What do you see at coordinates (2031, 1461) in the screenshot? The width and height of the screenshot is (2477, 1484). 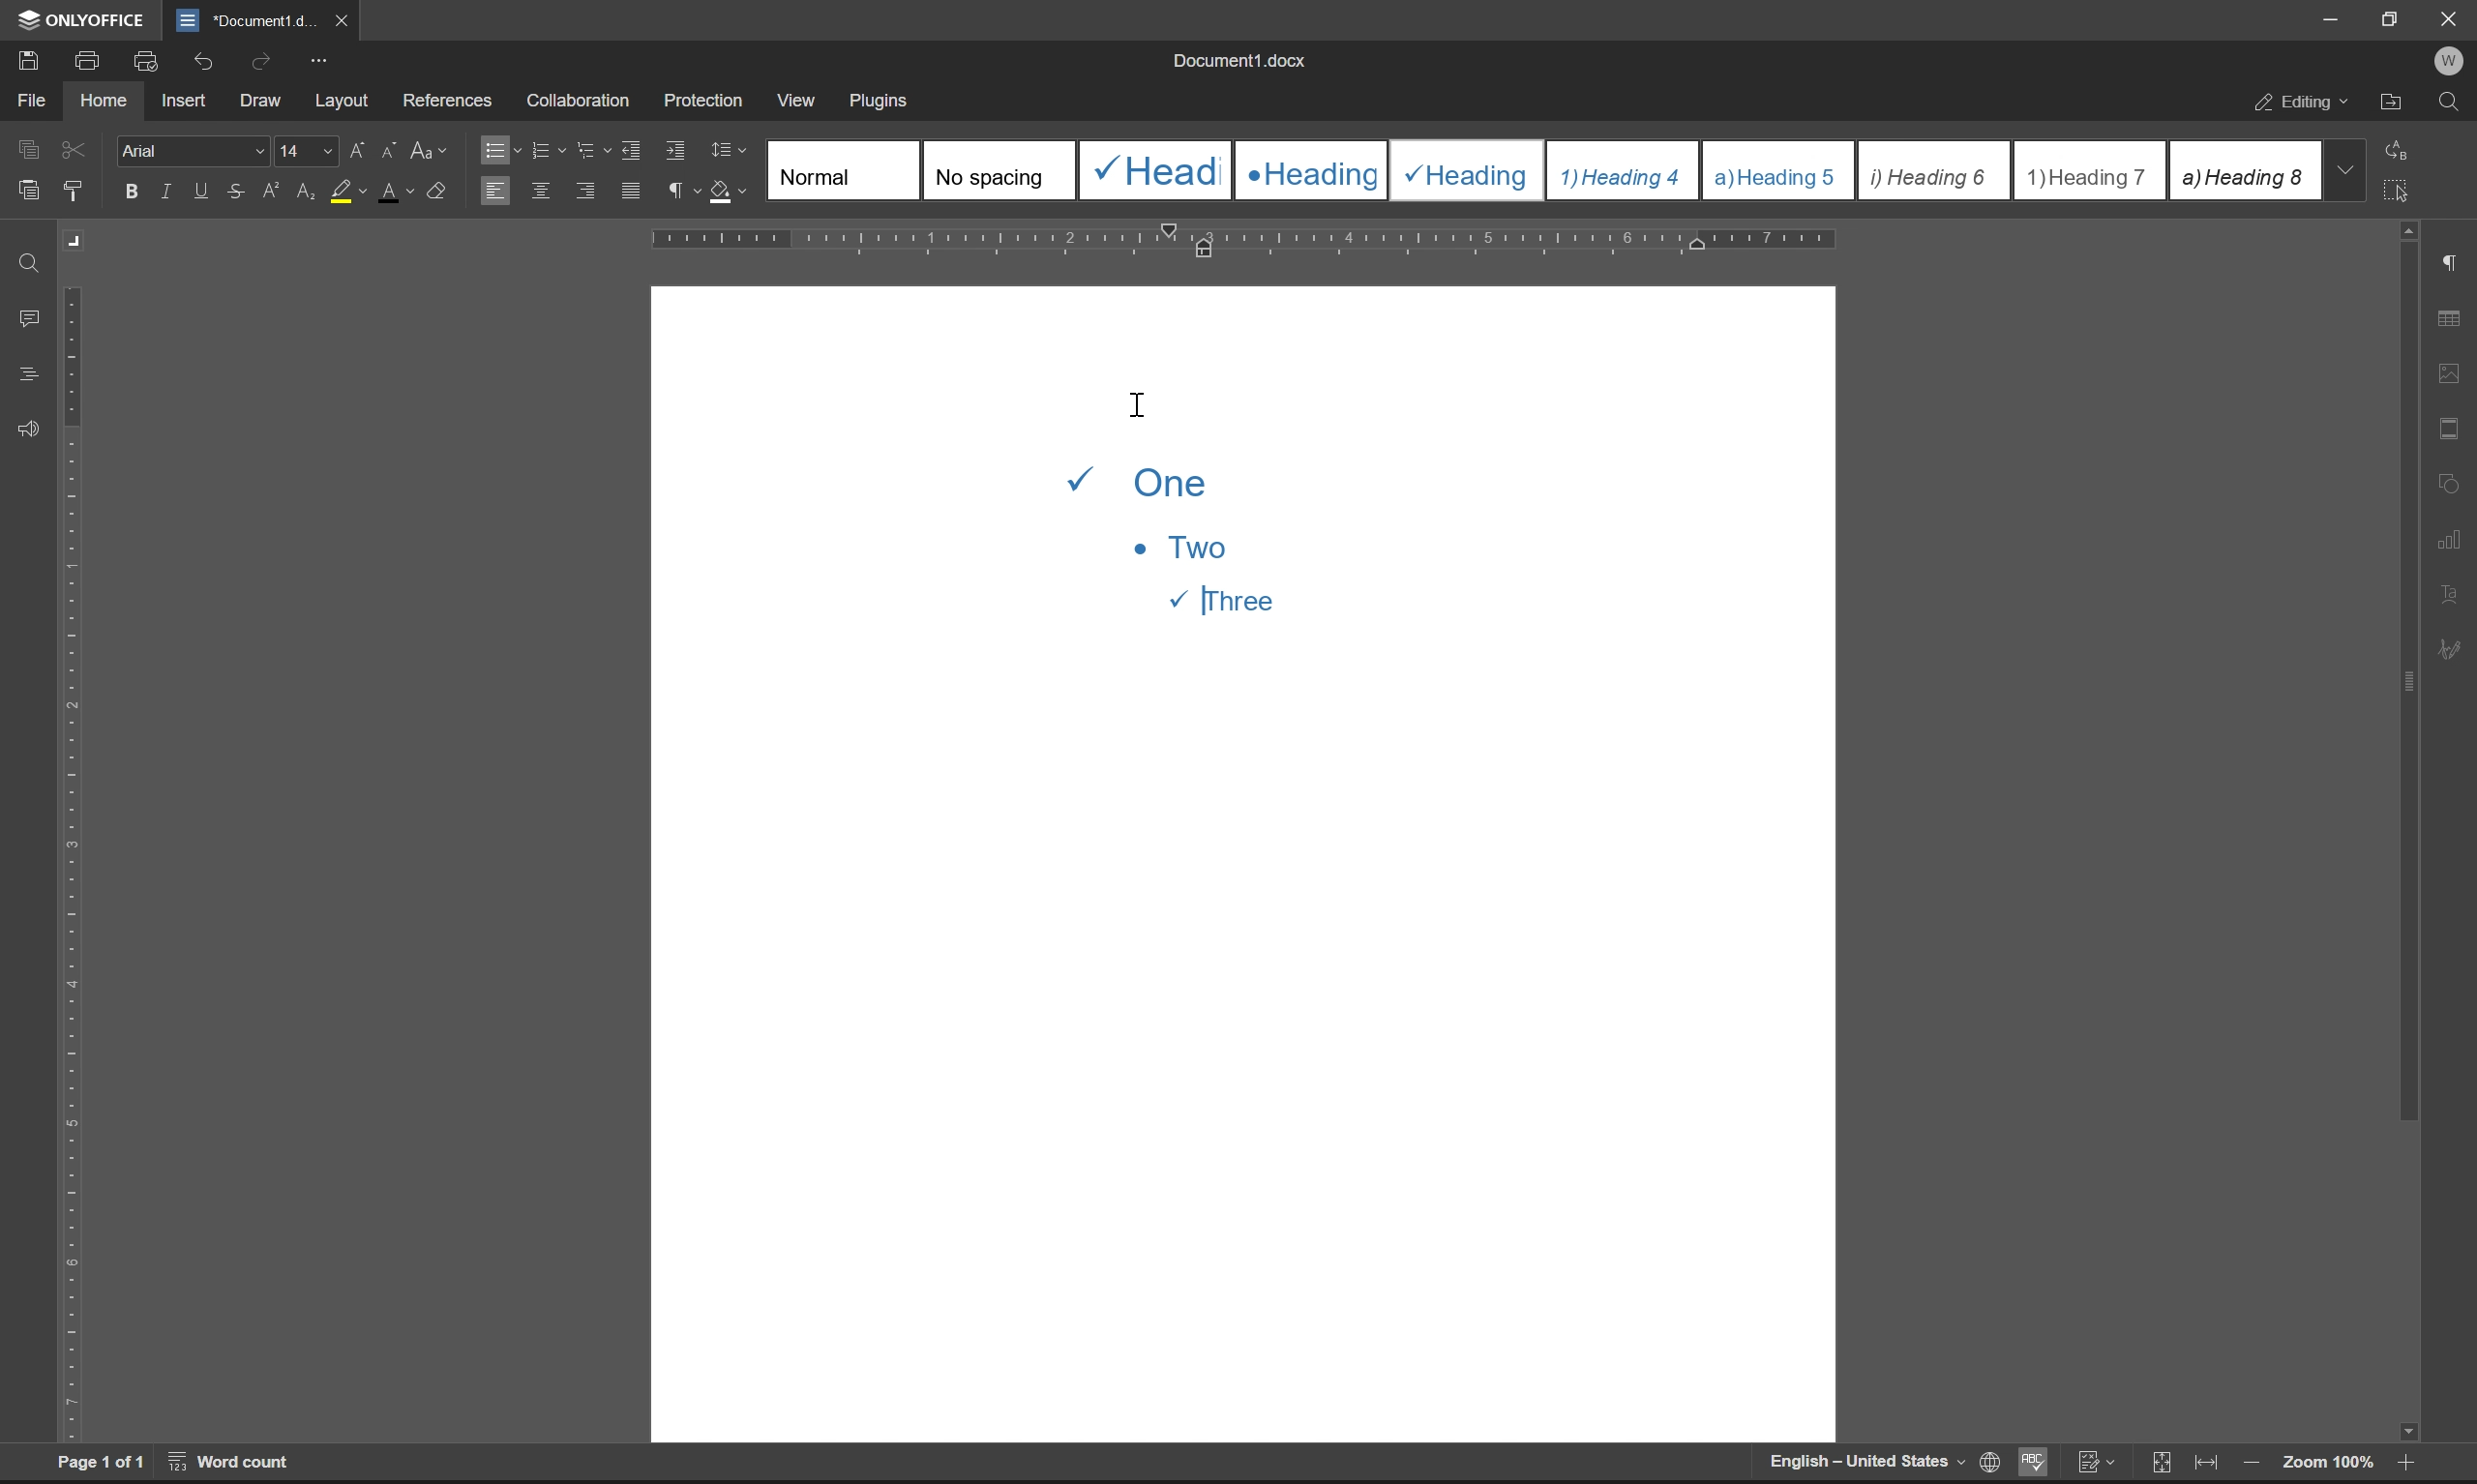 I see `spell checking` at bounding box center [2031, 1461].